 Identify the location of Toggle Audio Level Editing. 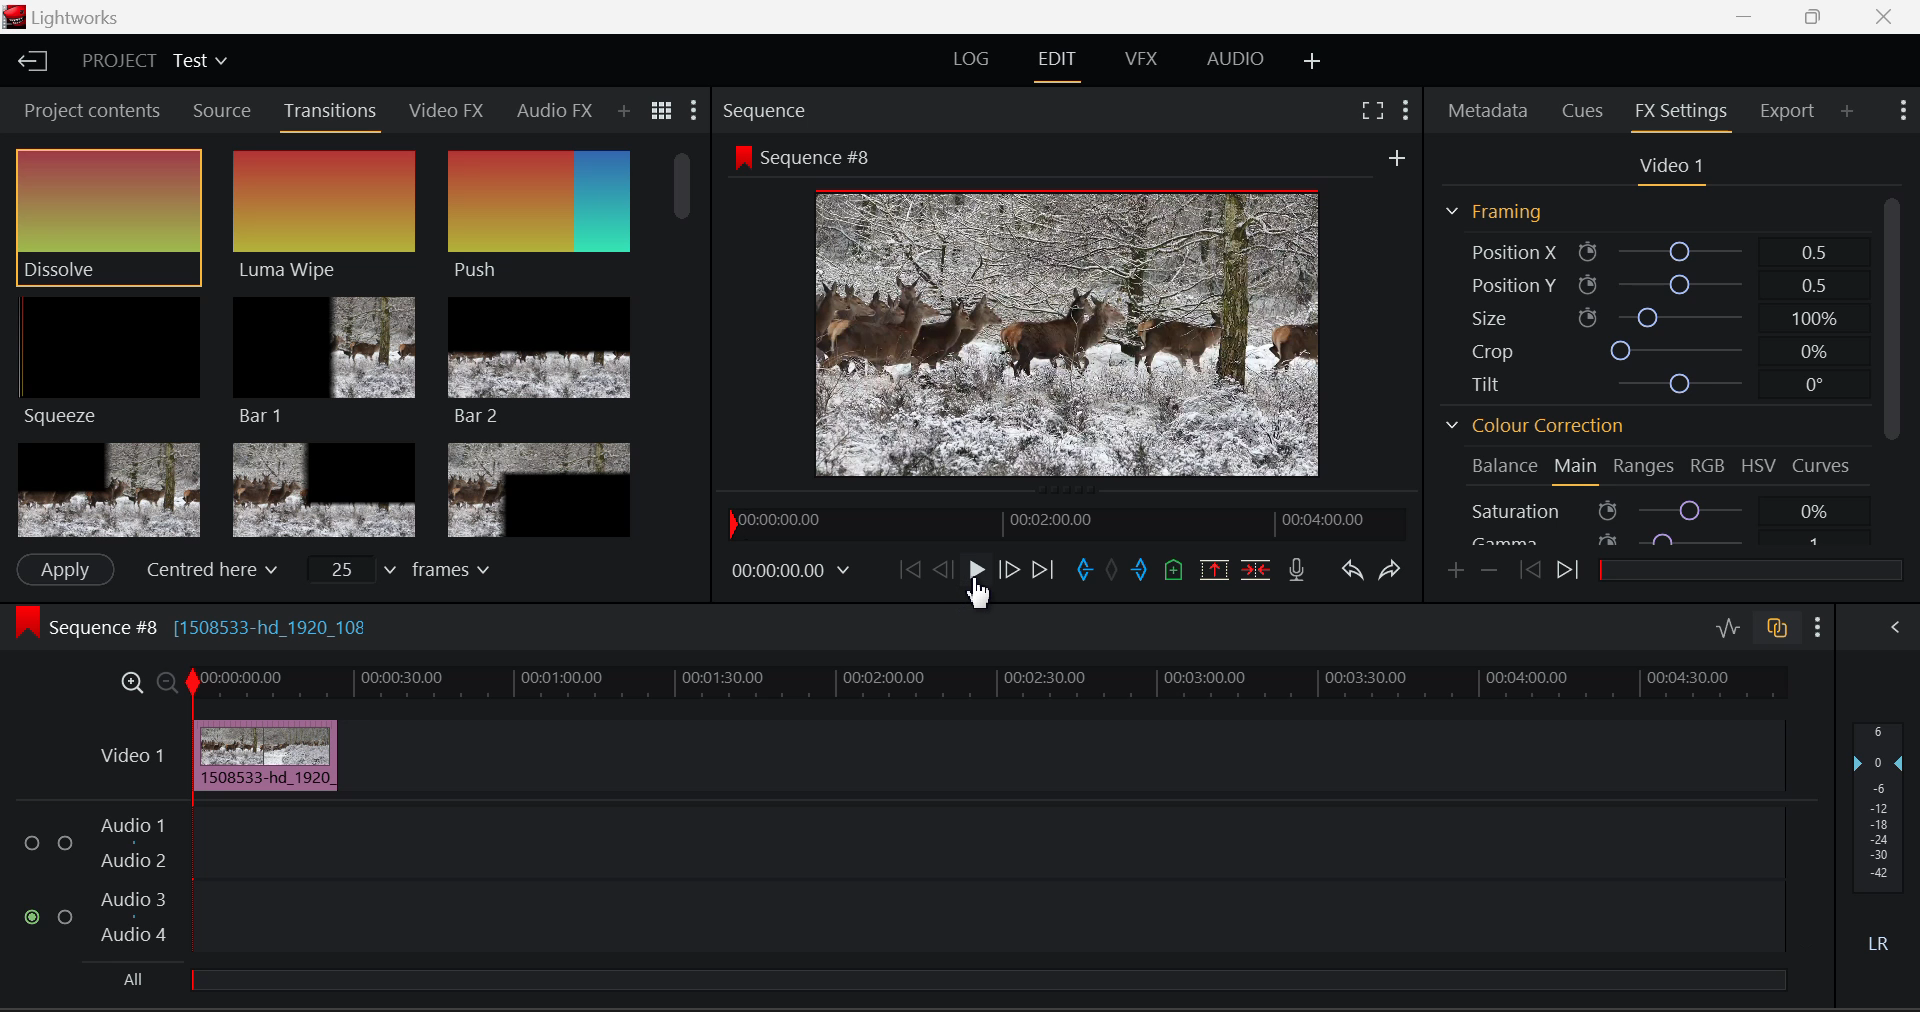
(1730, 630).